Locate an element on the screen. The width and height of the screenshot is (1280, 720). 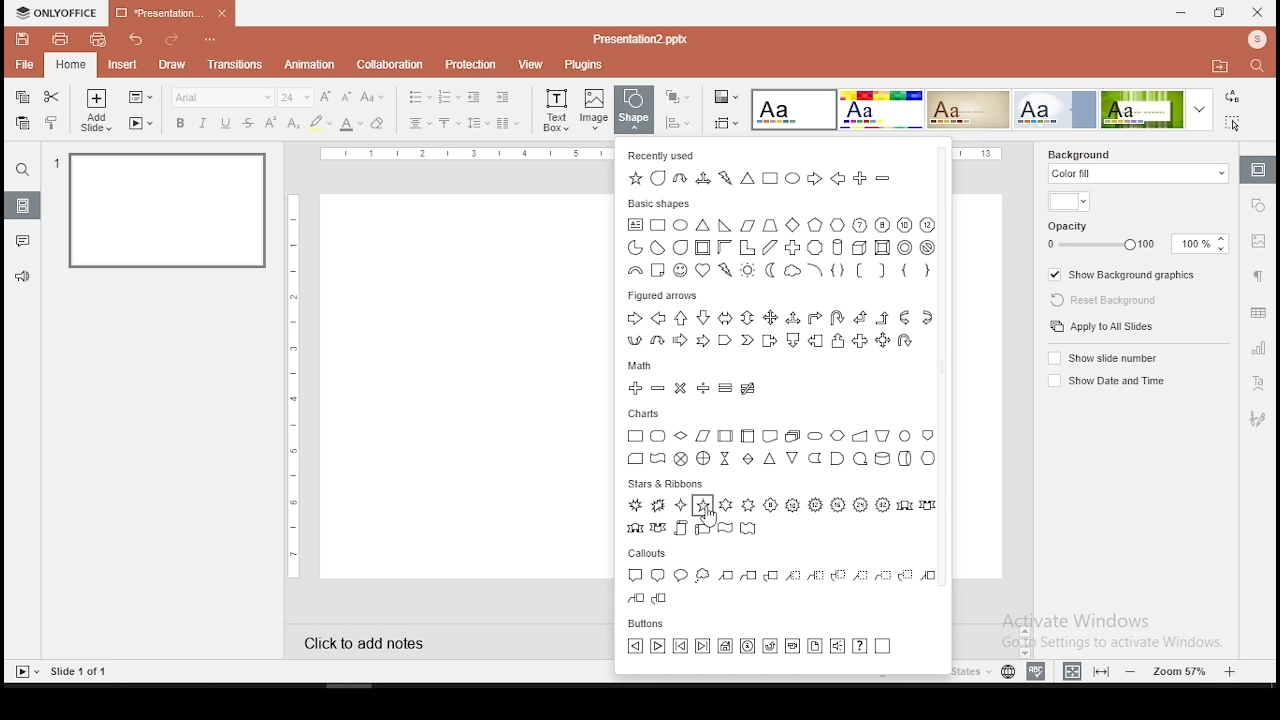
click to add notes is located at coordinates (382, 641).